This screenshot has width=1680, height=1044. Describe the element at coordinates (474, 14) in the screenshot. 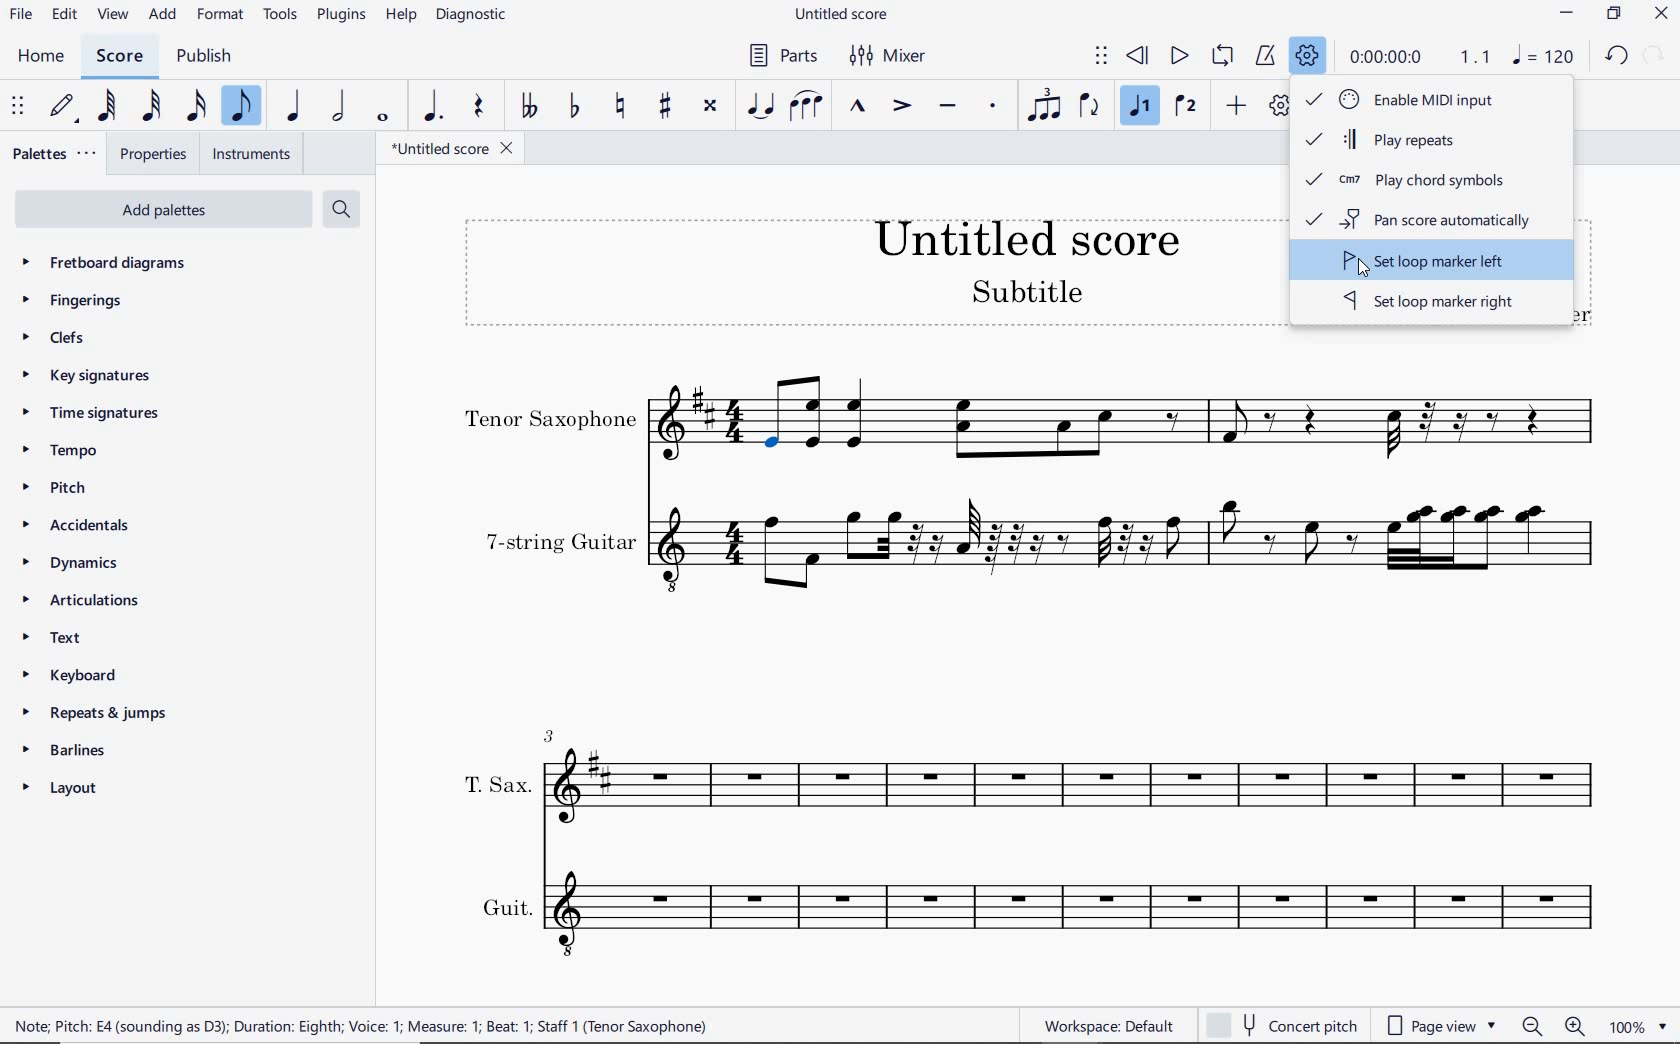

I see `DIAGNOSTIC` at that location.